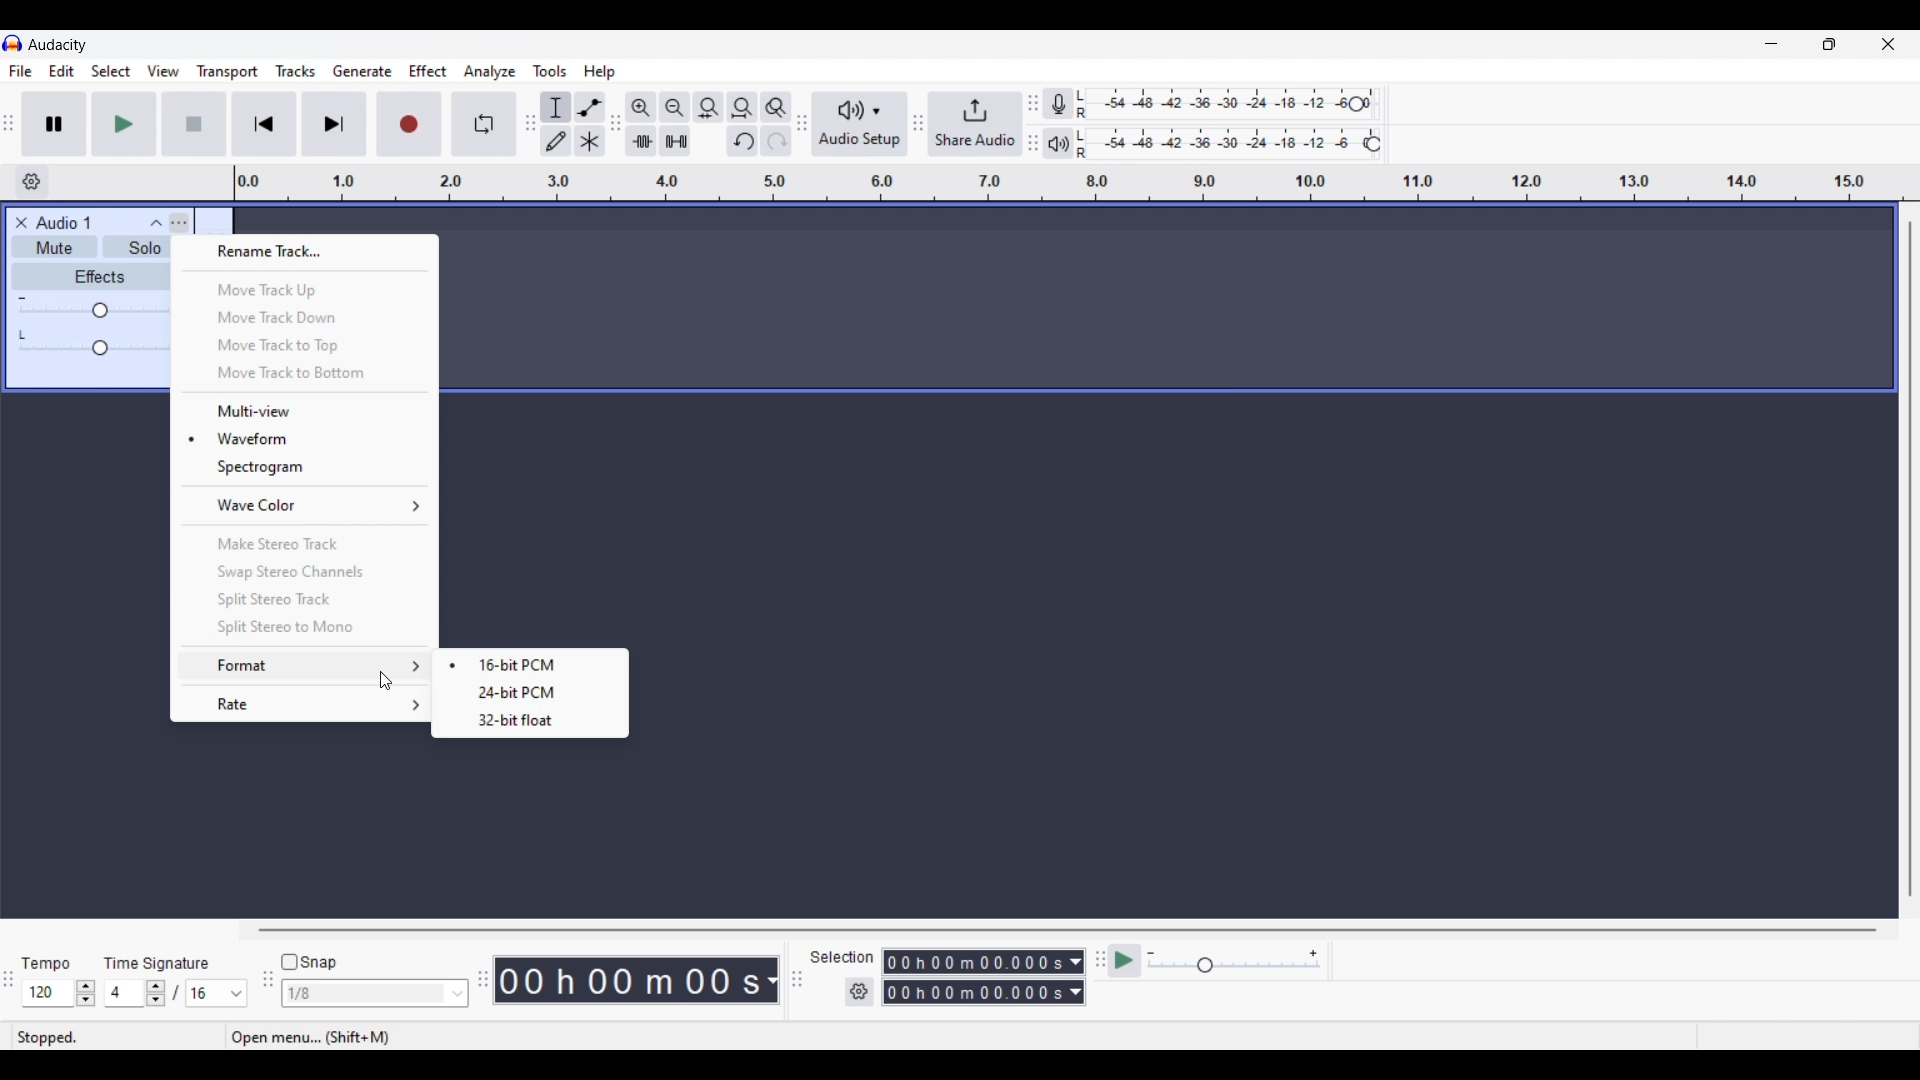 The image size is (1920, 1080). I want to click on Make stereo track, so click(306, 543).